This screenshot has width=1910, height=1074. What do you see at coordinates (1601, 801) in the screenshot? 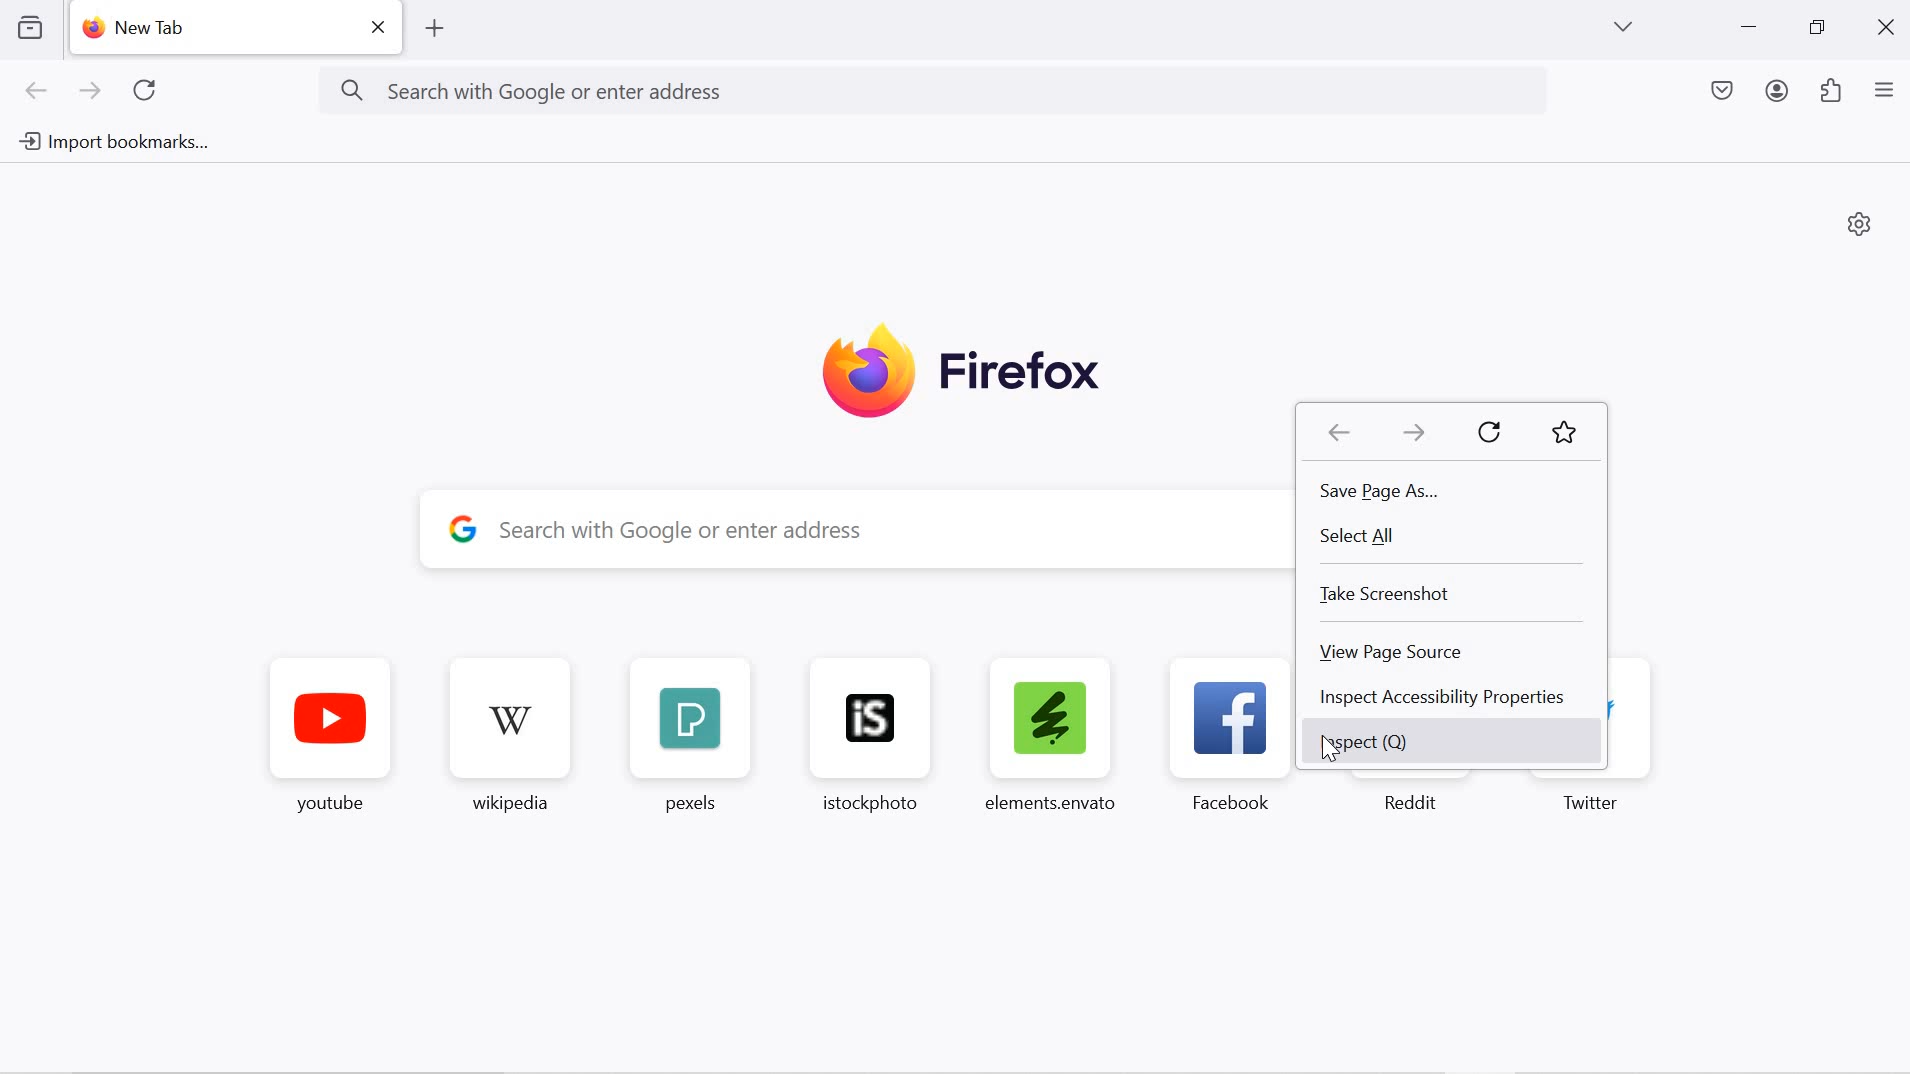
I see `Twitter` at bounding box center [1601, 801].